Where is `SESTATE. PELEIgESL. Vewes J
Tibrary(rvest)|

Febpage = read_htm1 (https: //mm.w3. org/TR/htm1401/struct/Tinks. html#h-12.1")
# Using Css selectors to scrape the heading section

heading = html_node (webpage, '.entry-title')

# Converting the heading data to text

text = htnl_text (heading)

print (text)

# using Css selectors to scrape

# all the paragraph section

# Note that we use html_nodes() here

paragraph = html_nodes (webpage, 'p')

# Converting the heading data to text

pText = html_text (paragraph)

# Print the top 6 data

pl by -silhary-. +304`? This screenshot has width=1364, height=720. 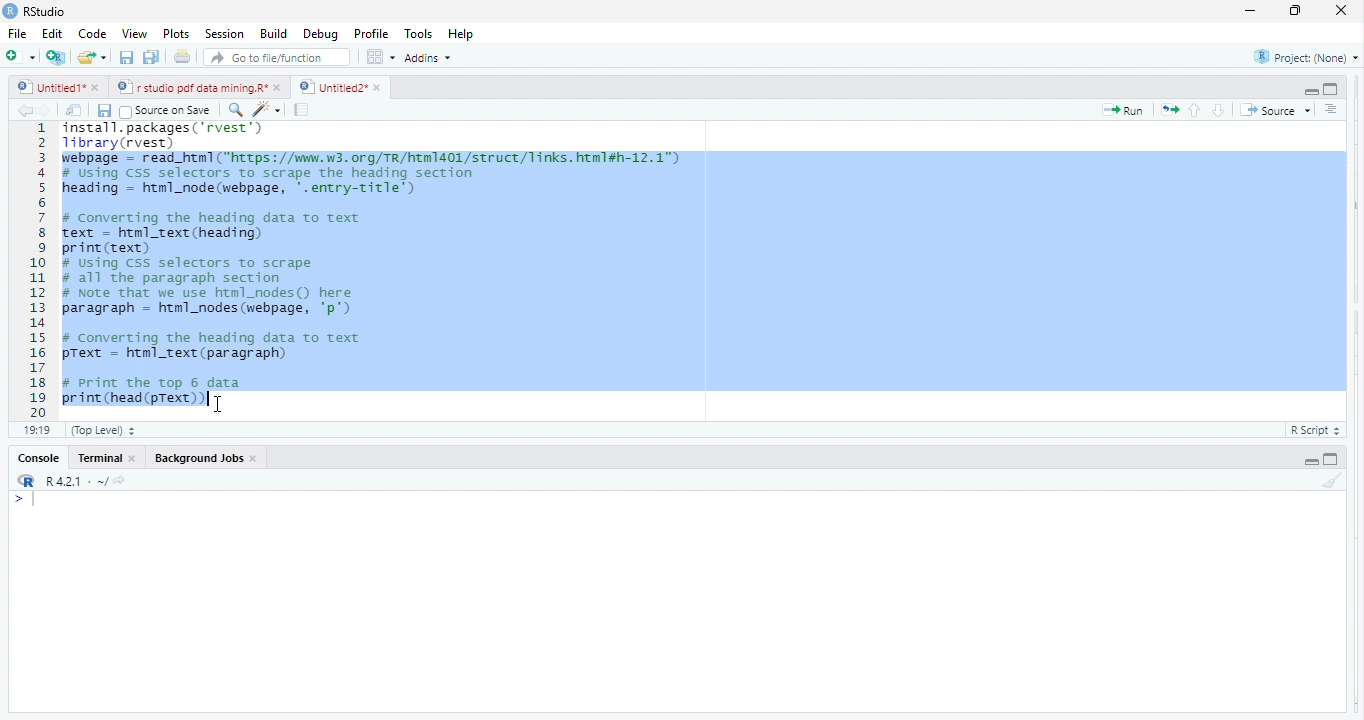
SESTATE. PELEIgESL. Vewes J
Tibrary(rvest)|

Febpage = read_htm1 (https: //mm.w3. org/TR/htm1401/struct/Tinks. html#h-12.1")
# Using Css selectors to scrape the heading section

heading = html_node (webpage, '.entry-title')

# Converting the heading data to text

text = htnl_text (heading)

print (text)

# using Css selectors to scrape

# all the paragraph section

# Note that we use html_nodes() here

paragraph = html_nodes (webpage, 'p')

# Converting the heading data to text

pText = html_text (paragraph)

# Print the top 6 data

pl by -silhary-. +304 is located at coordinates (705, 268).